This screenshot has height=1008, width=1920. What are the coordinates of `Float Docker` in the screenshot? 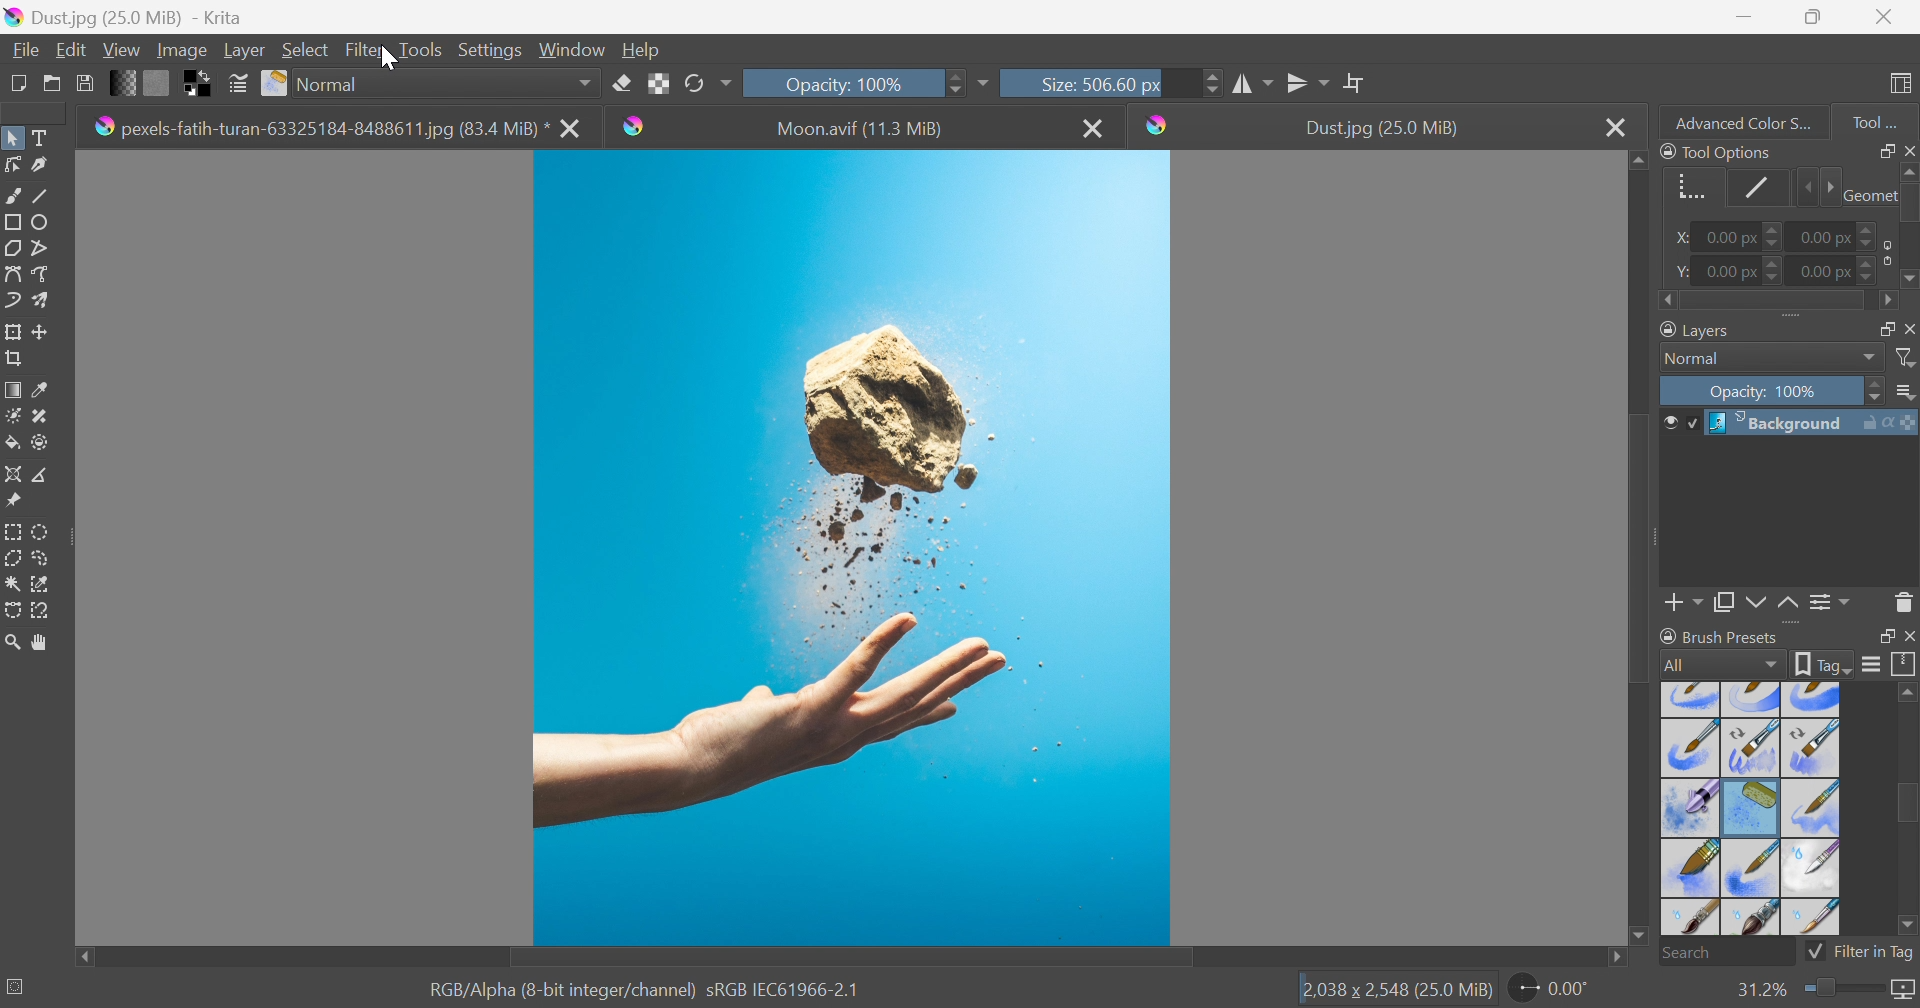 It's located at (1883, 637).